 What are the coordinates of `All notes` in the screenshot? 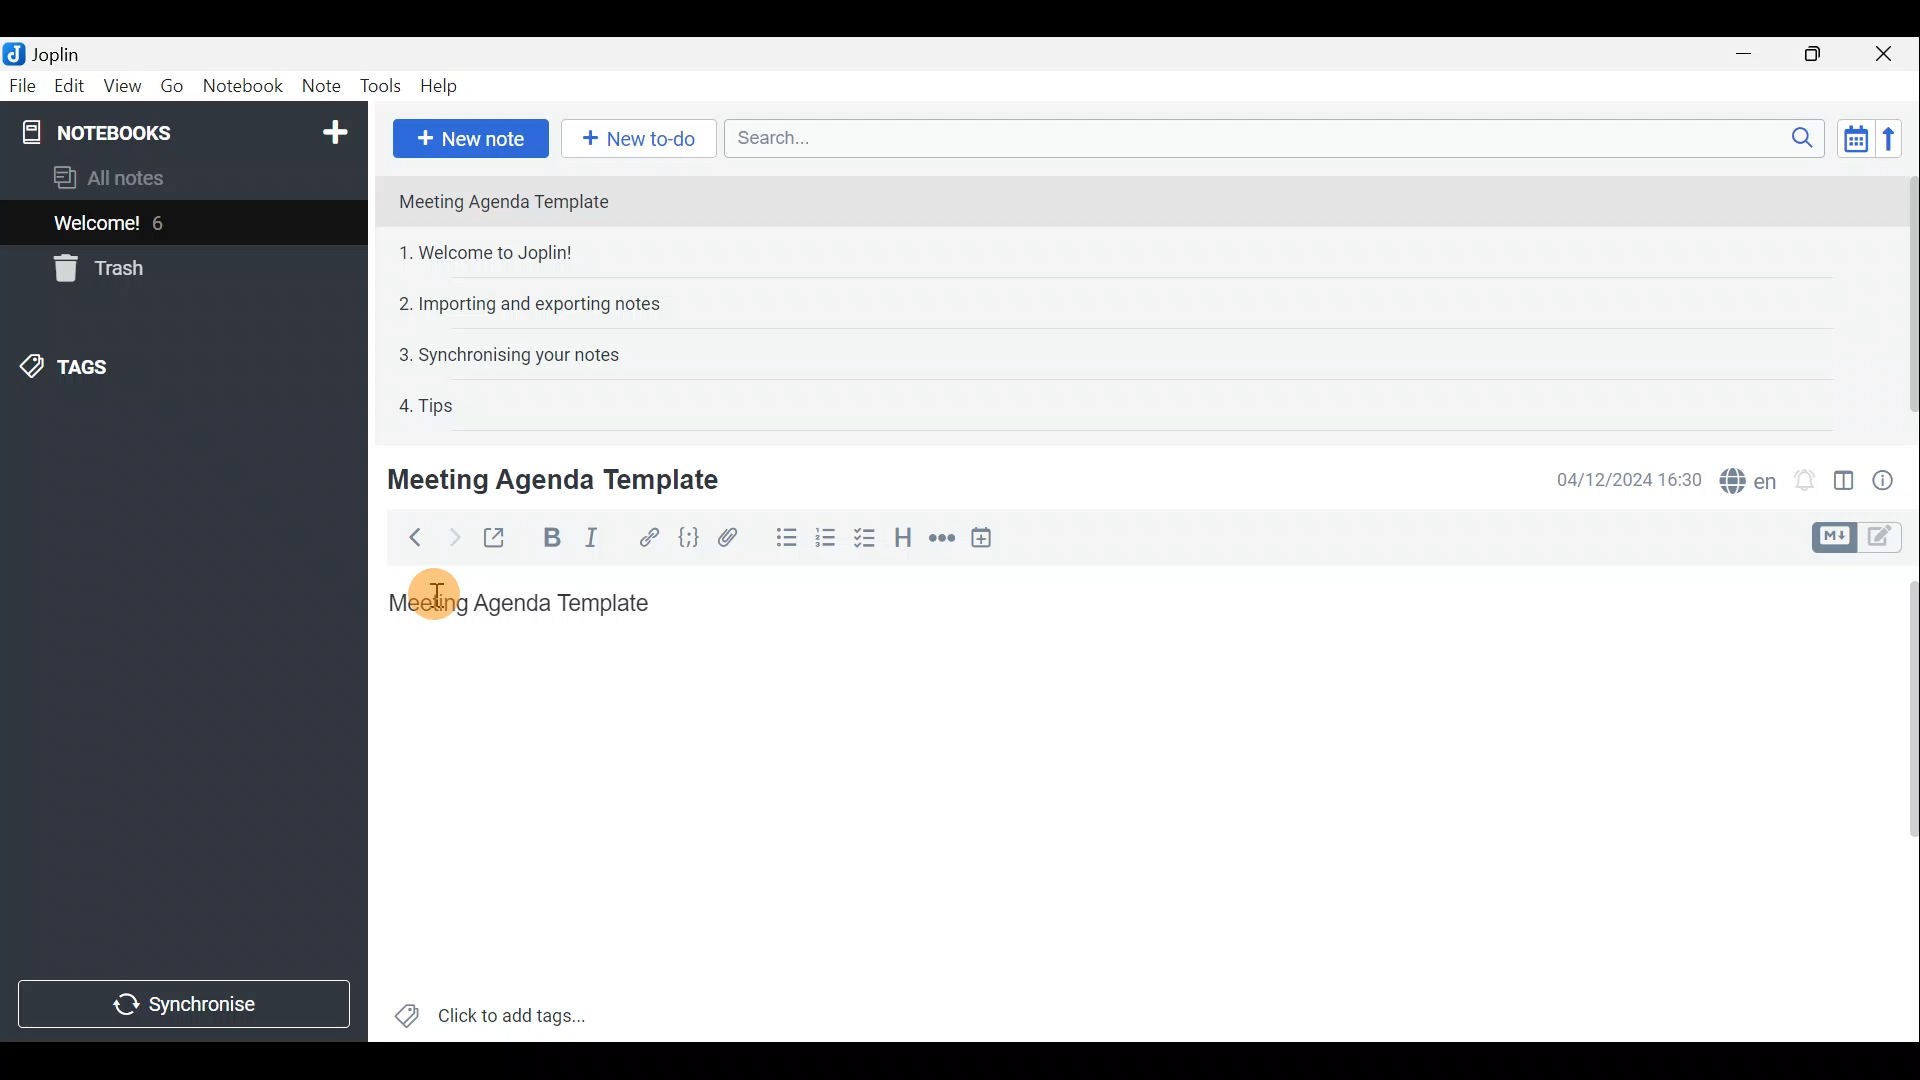 It's located at (142, 177).